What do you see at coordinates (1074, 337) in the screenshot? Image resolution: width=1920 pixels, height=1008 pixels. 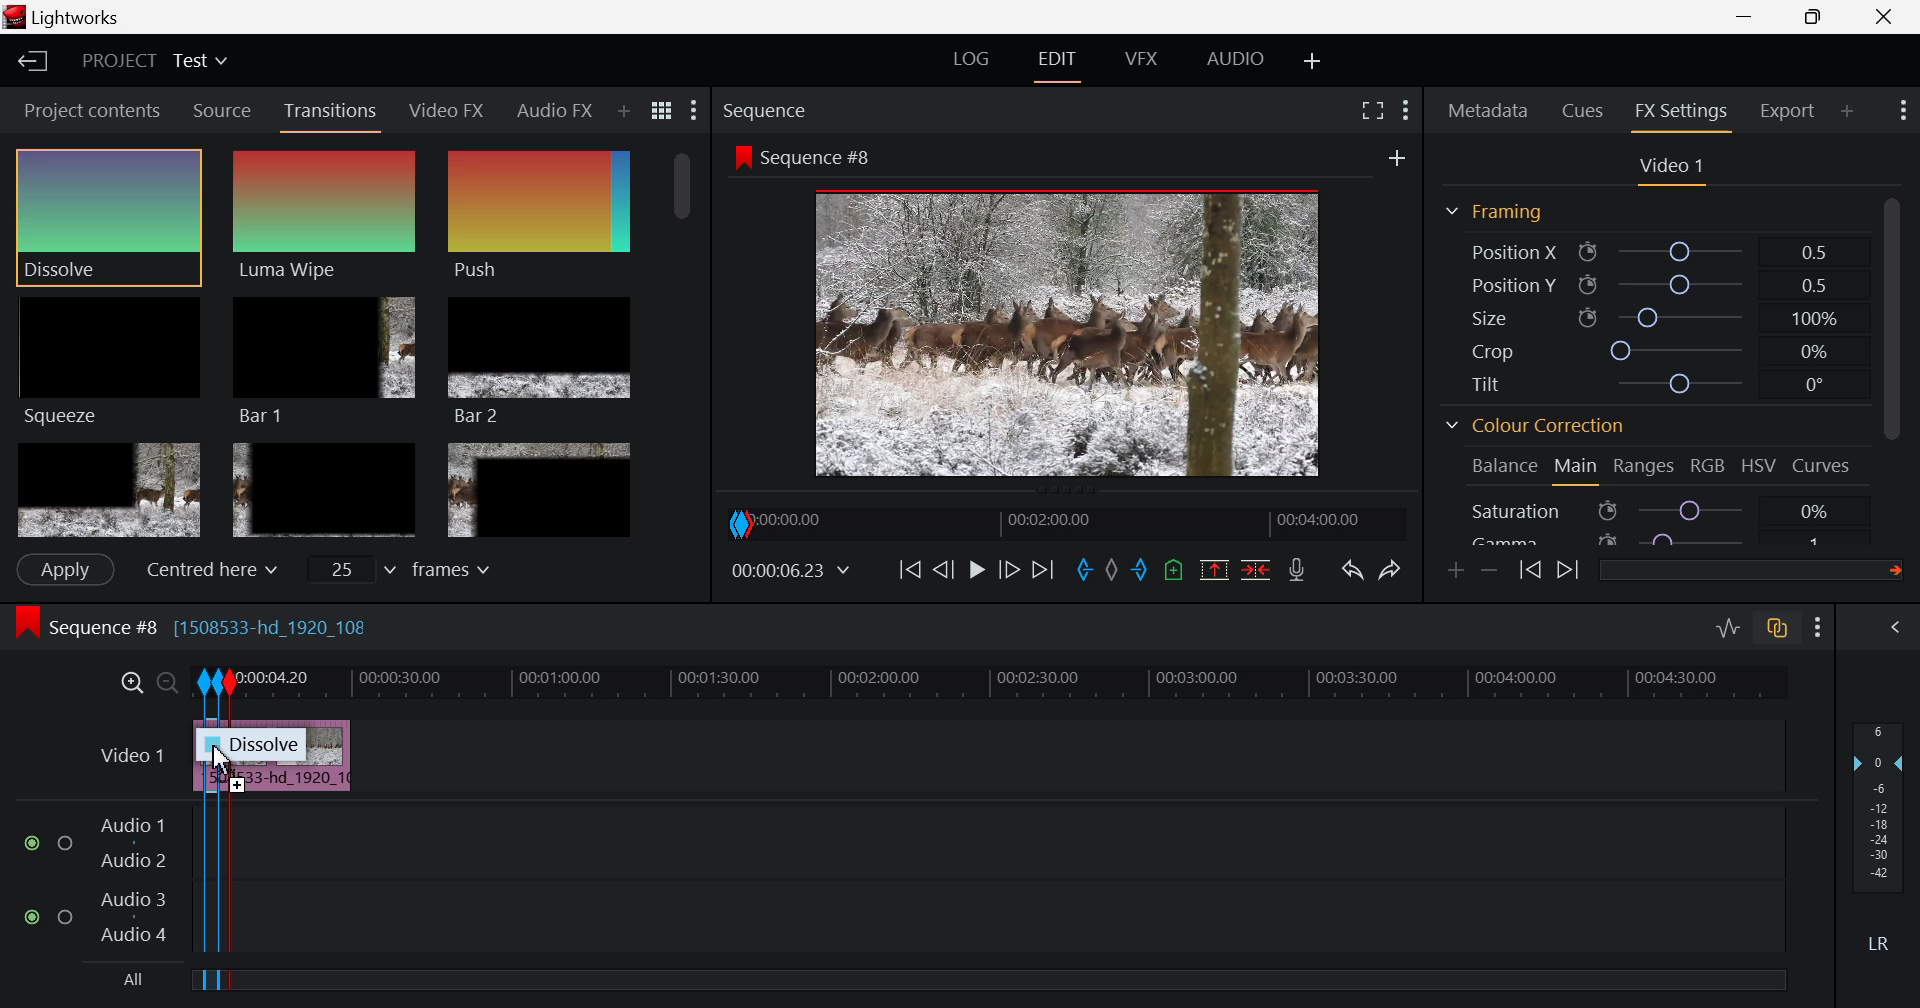 I see `Image` at bounding box center [1074, 337].